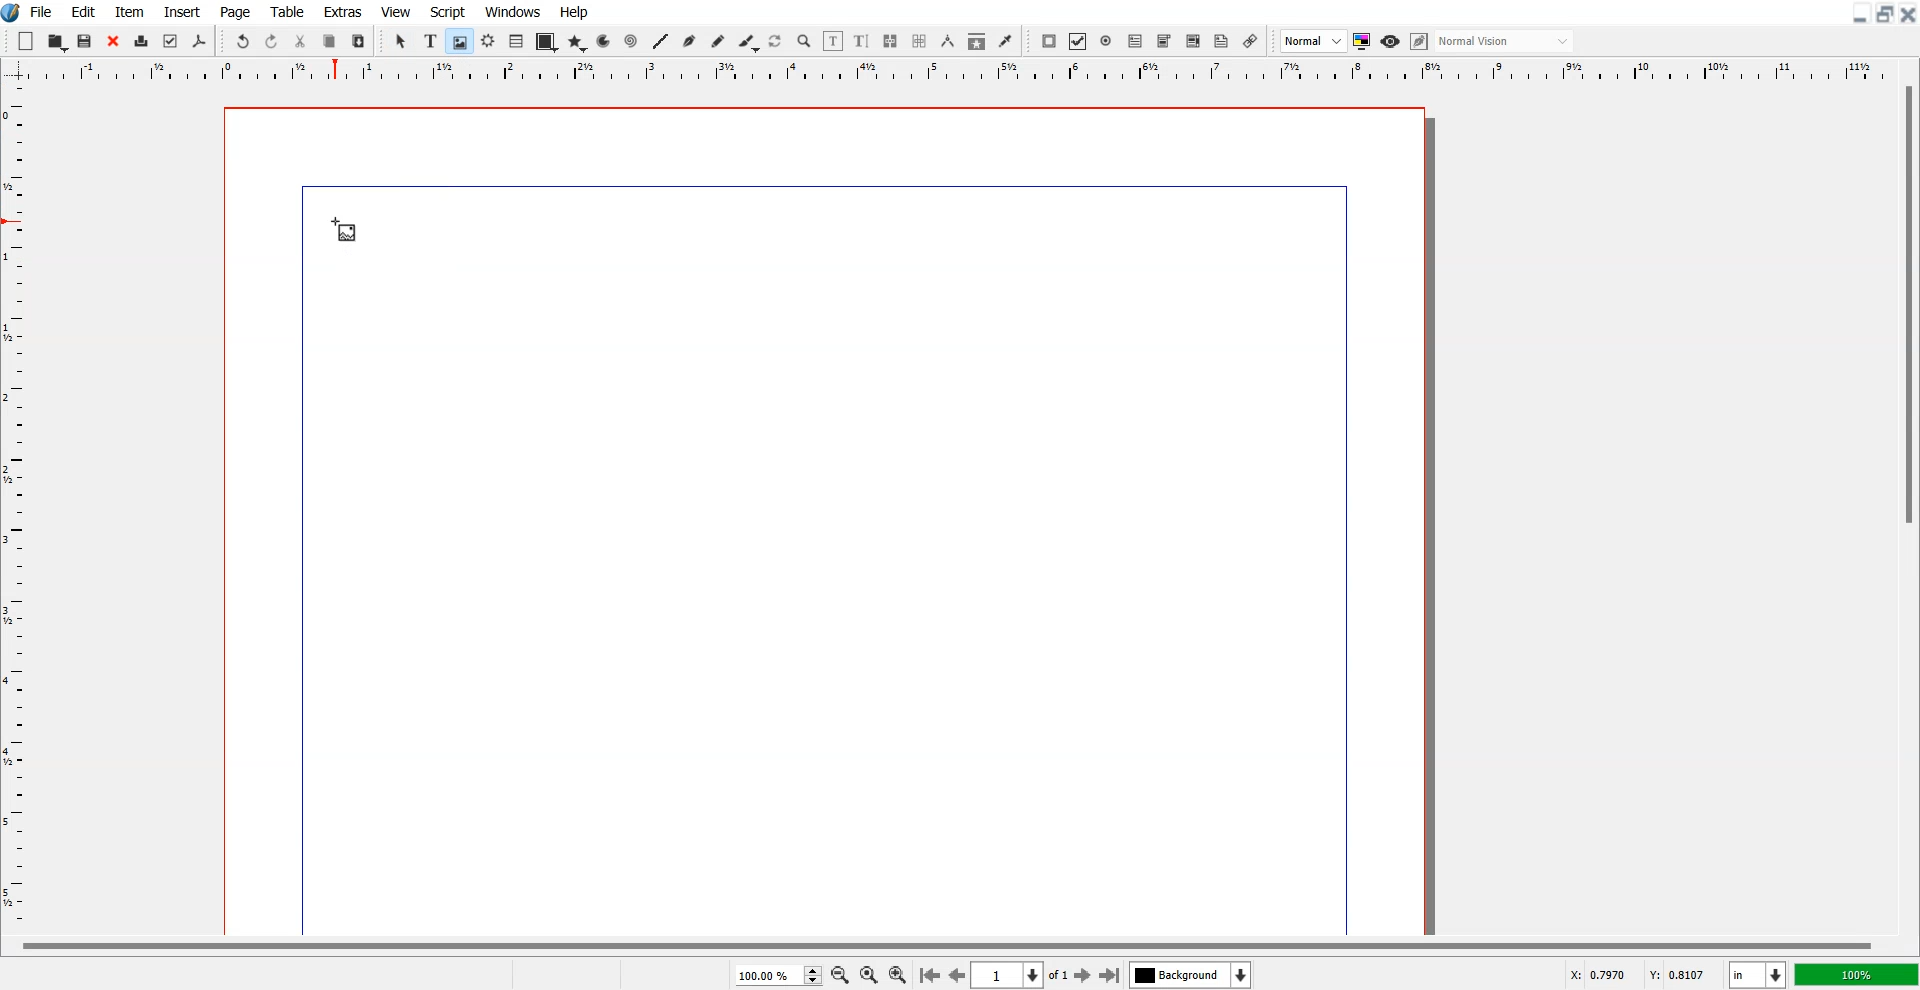 The image size is (1920, 990). What do you see at coordinates (430, 41) in the screenshot?
I see `Text Frame` at bounding box center [430, 41].